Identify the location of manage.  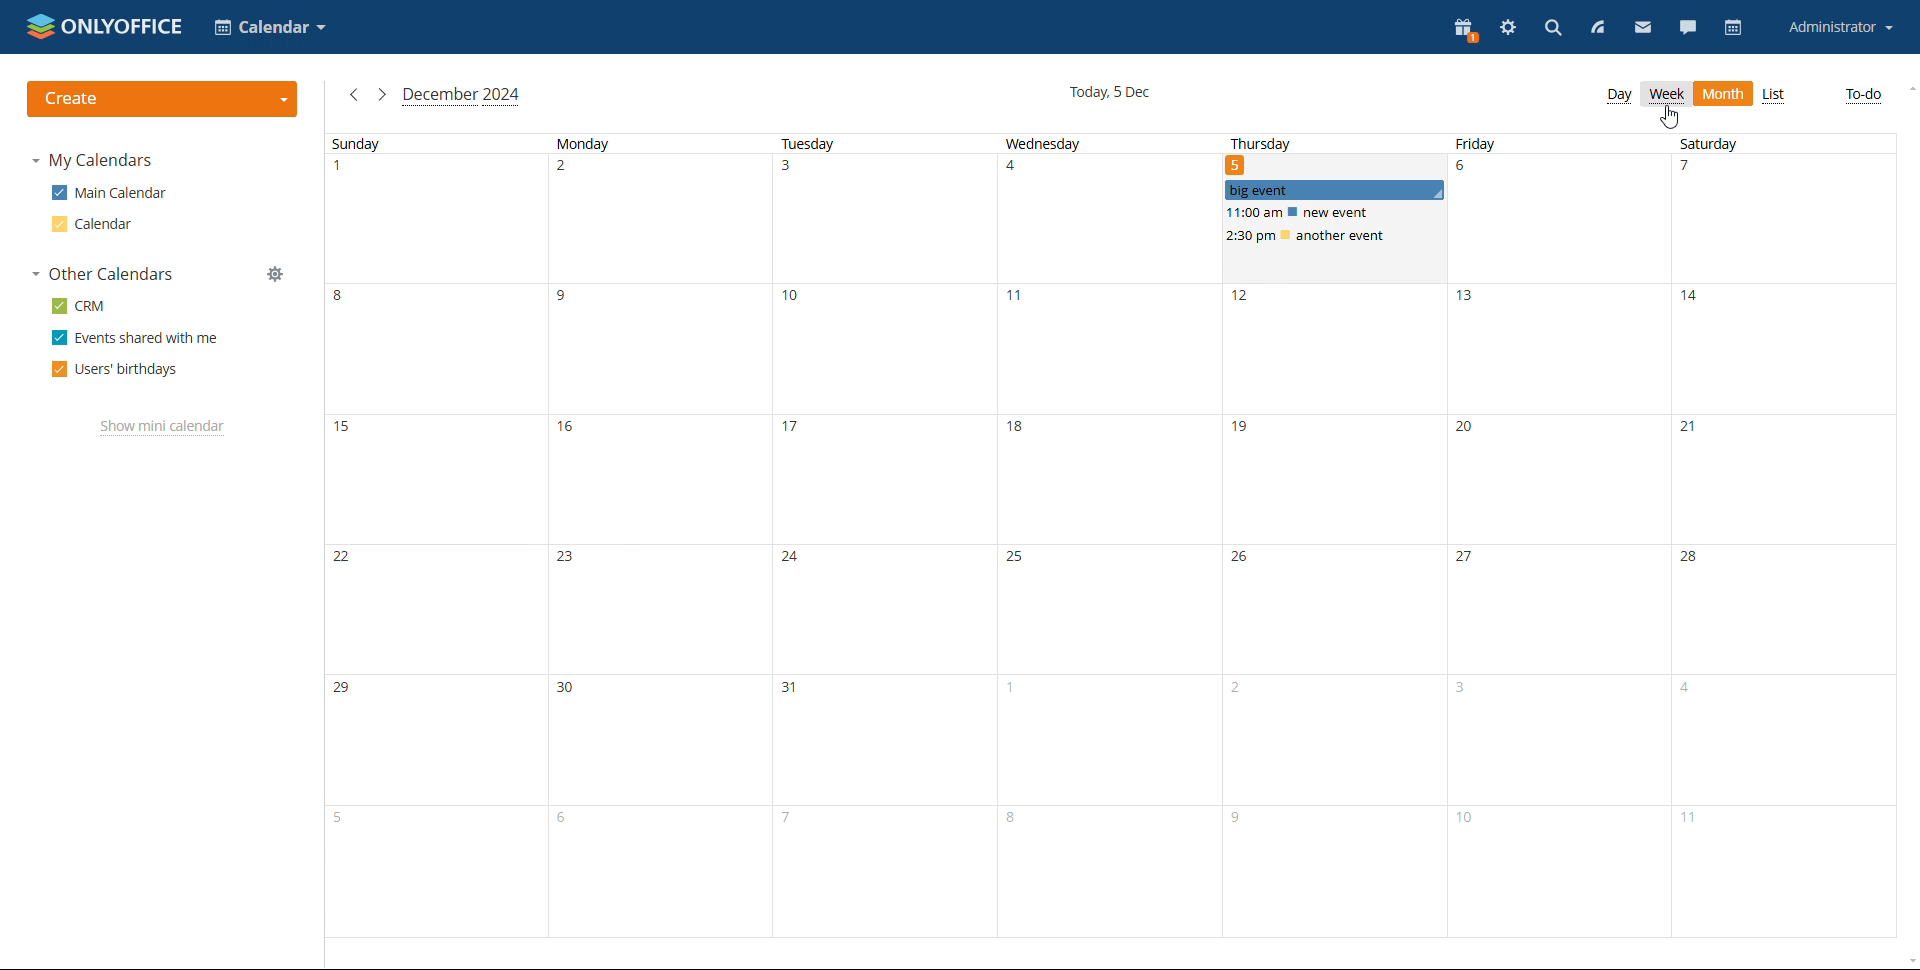
(277, 275).